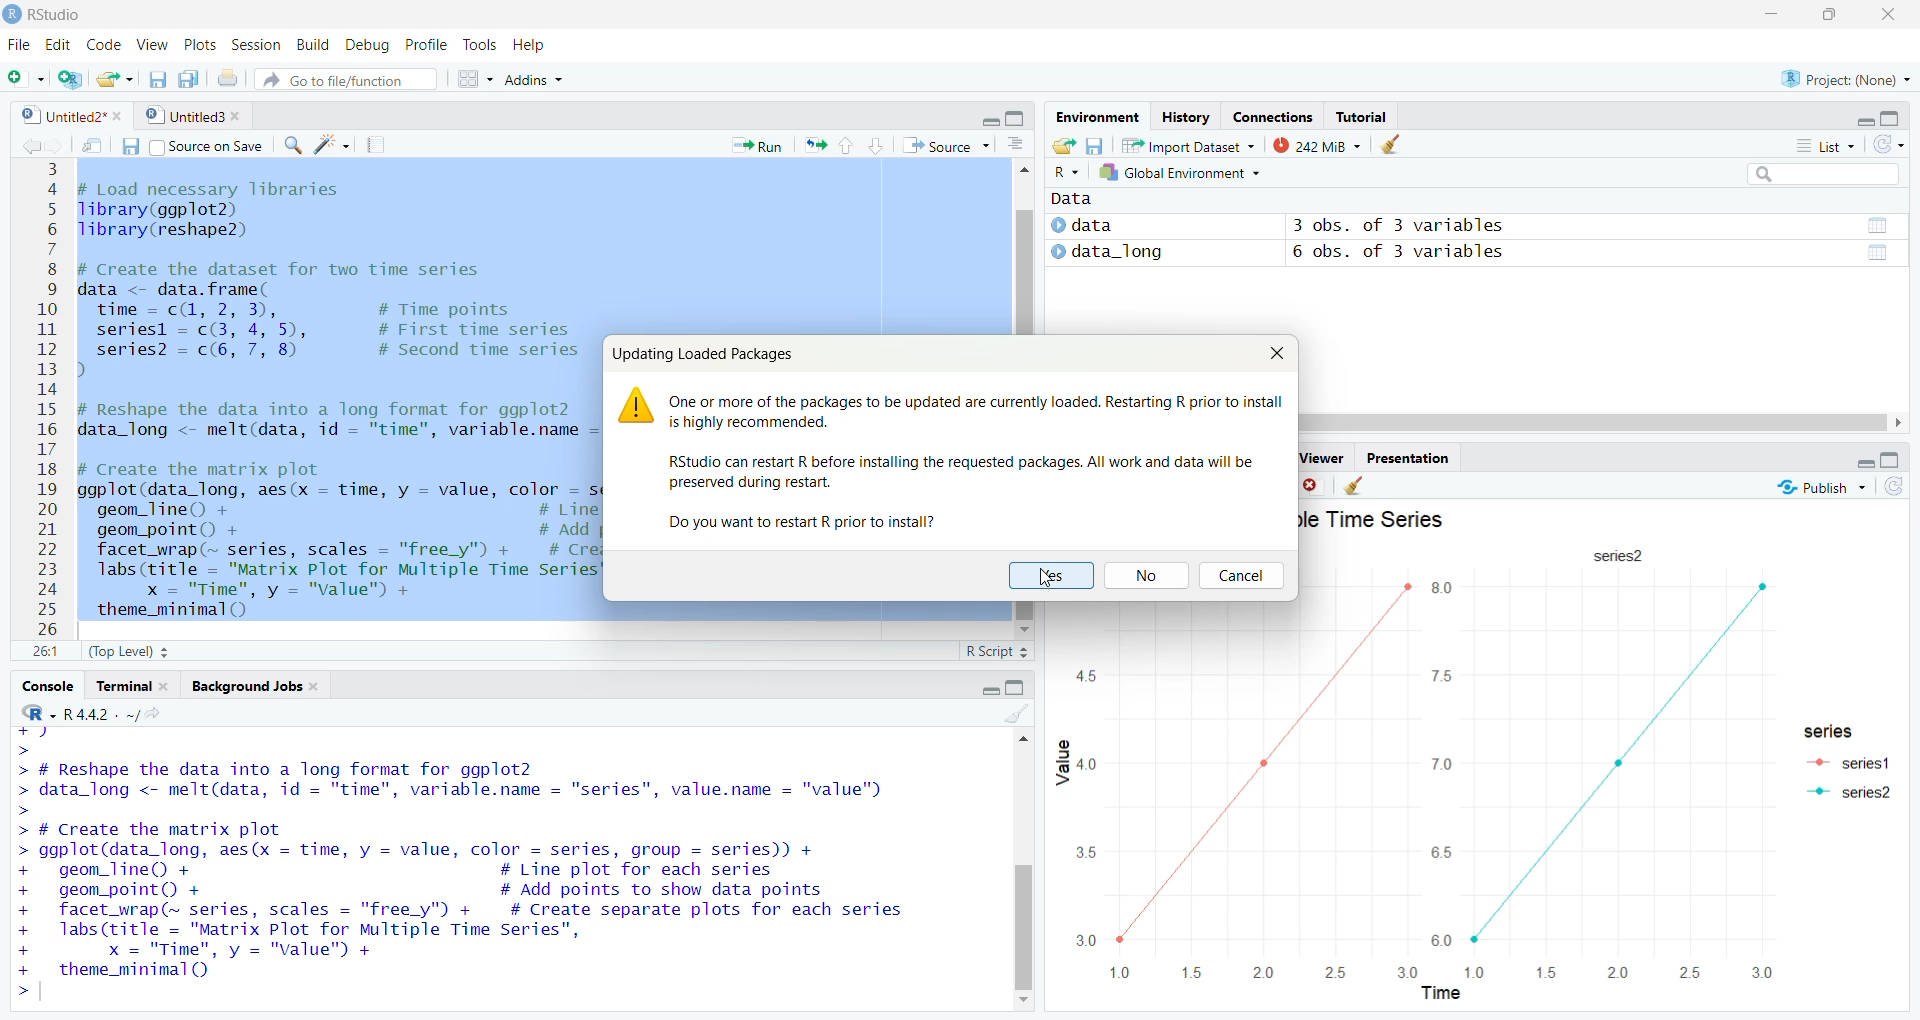 Image resolution: width=1920 pixels, height=1020 pixels. Describe the element at coordinates (116, 77) in the screenshot. I see `open an existing file` at that location.